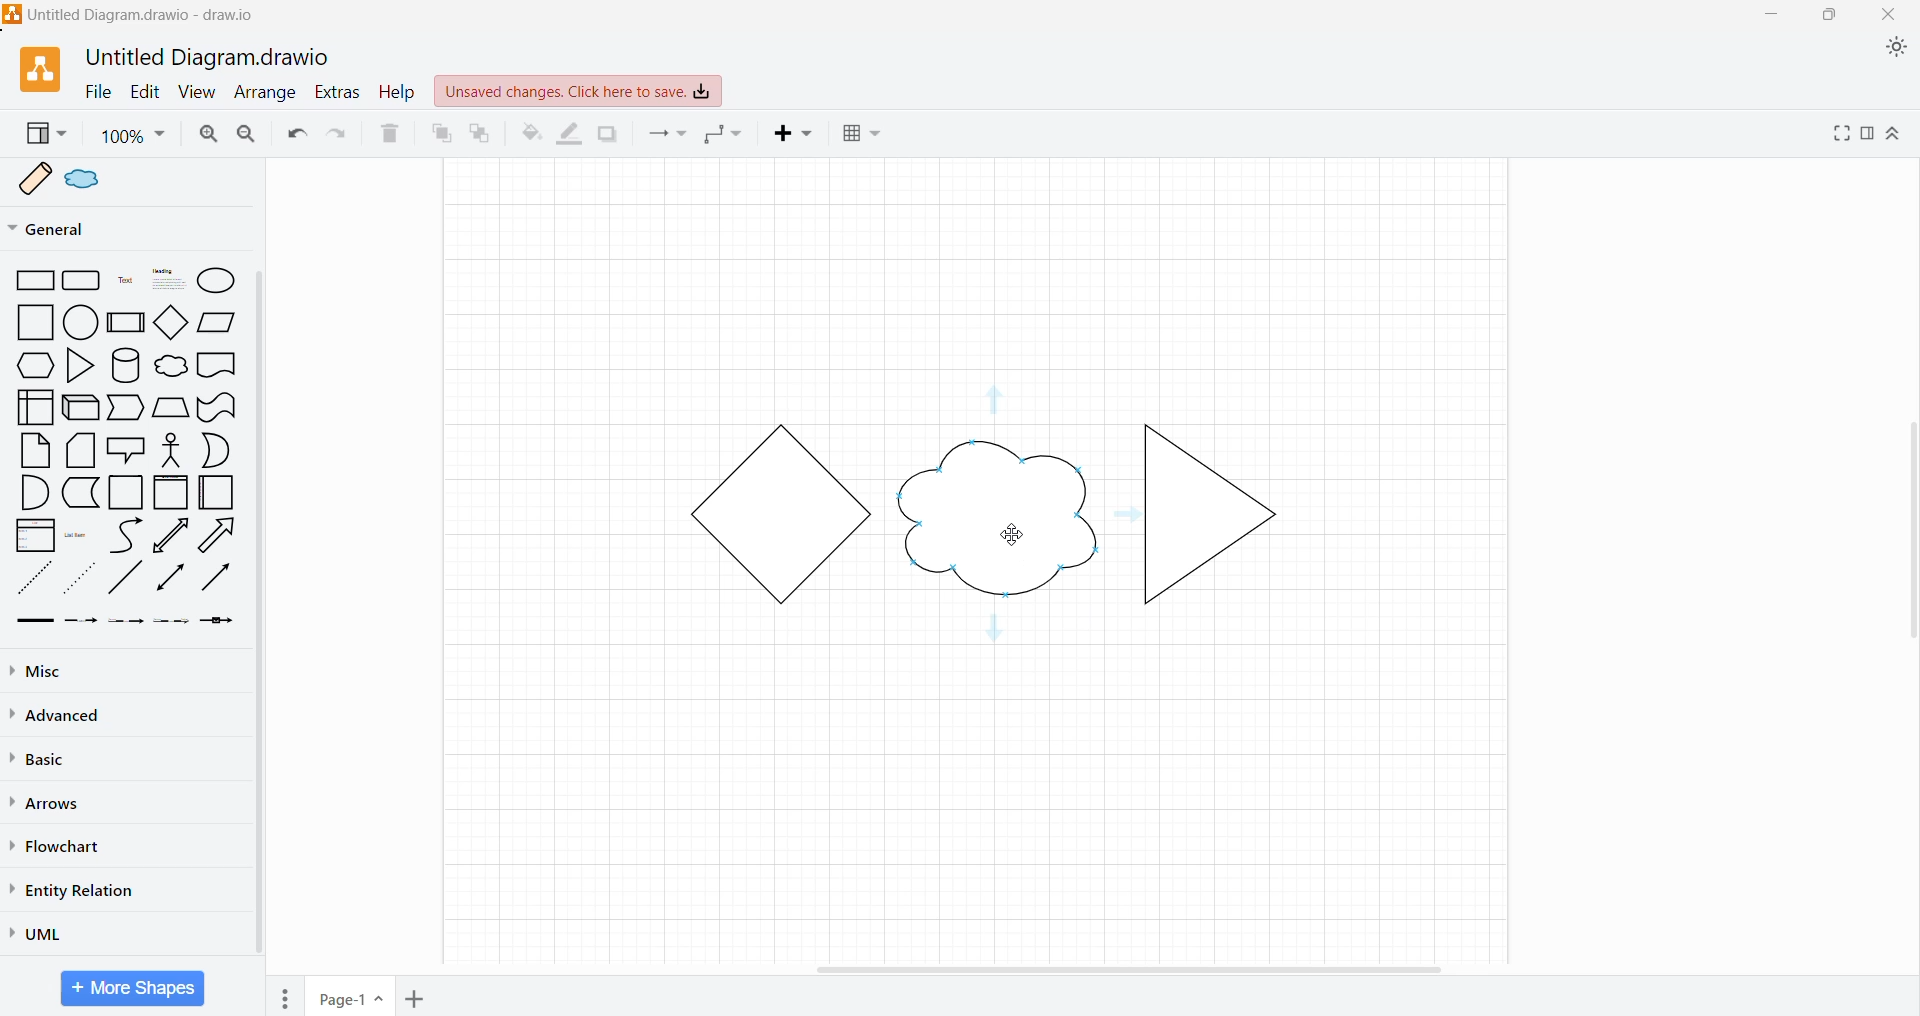  What do you see at coordinates (393, 135) in the screenshot?
I see `Delete` at bounding box center [393, 135].